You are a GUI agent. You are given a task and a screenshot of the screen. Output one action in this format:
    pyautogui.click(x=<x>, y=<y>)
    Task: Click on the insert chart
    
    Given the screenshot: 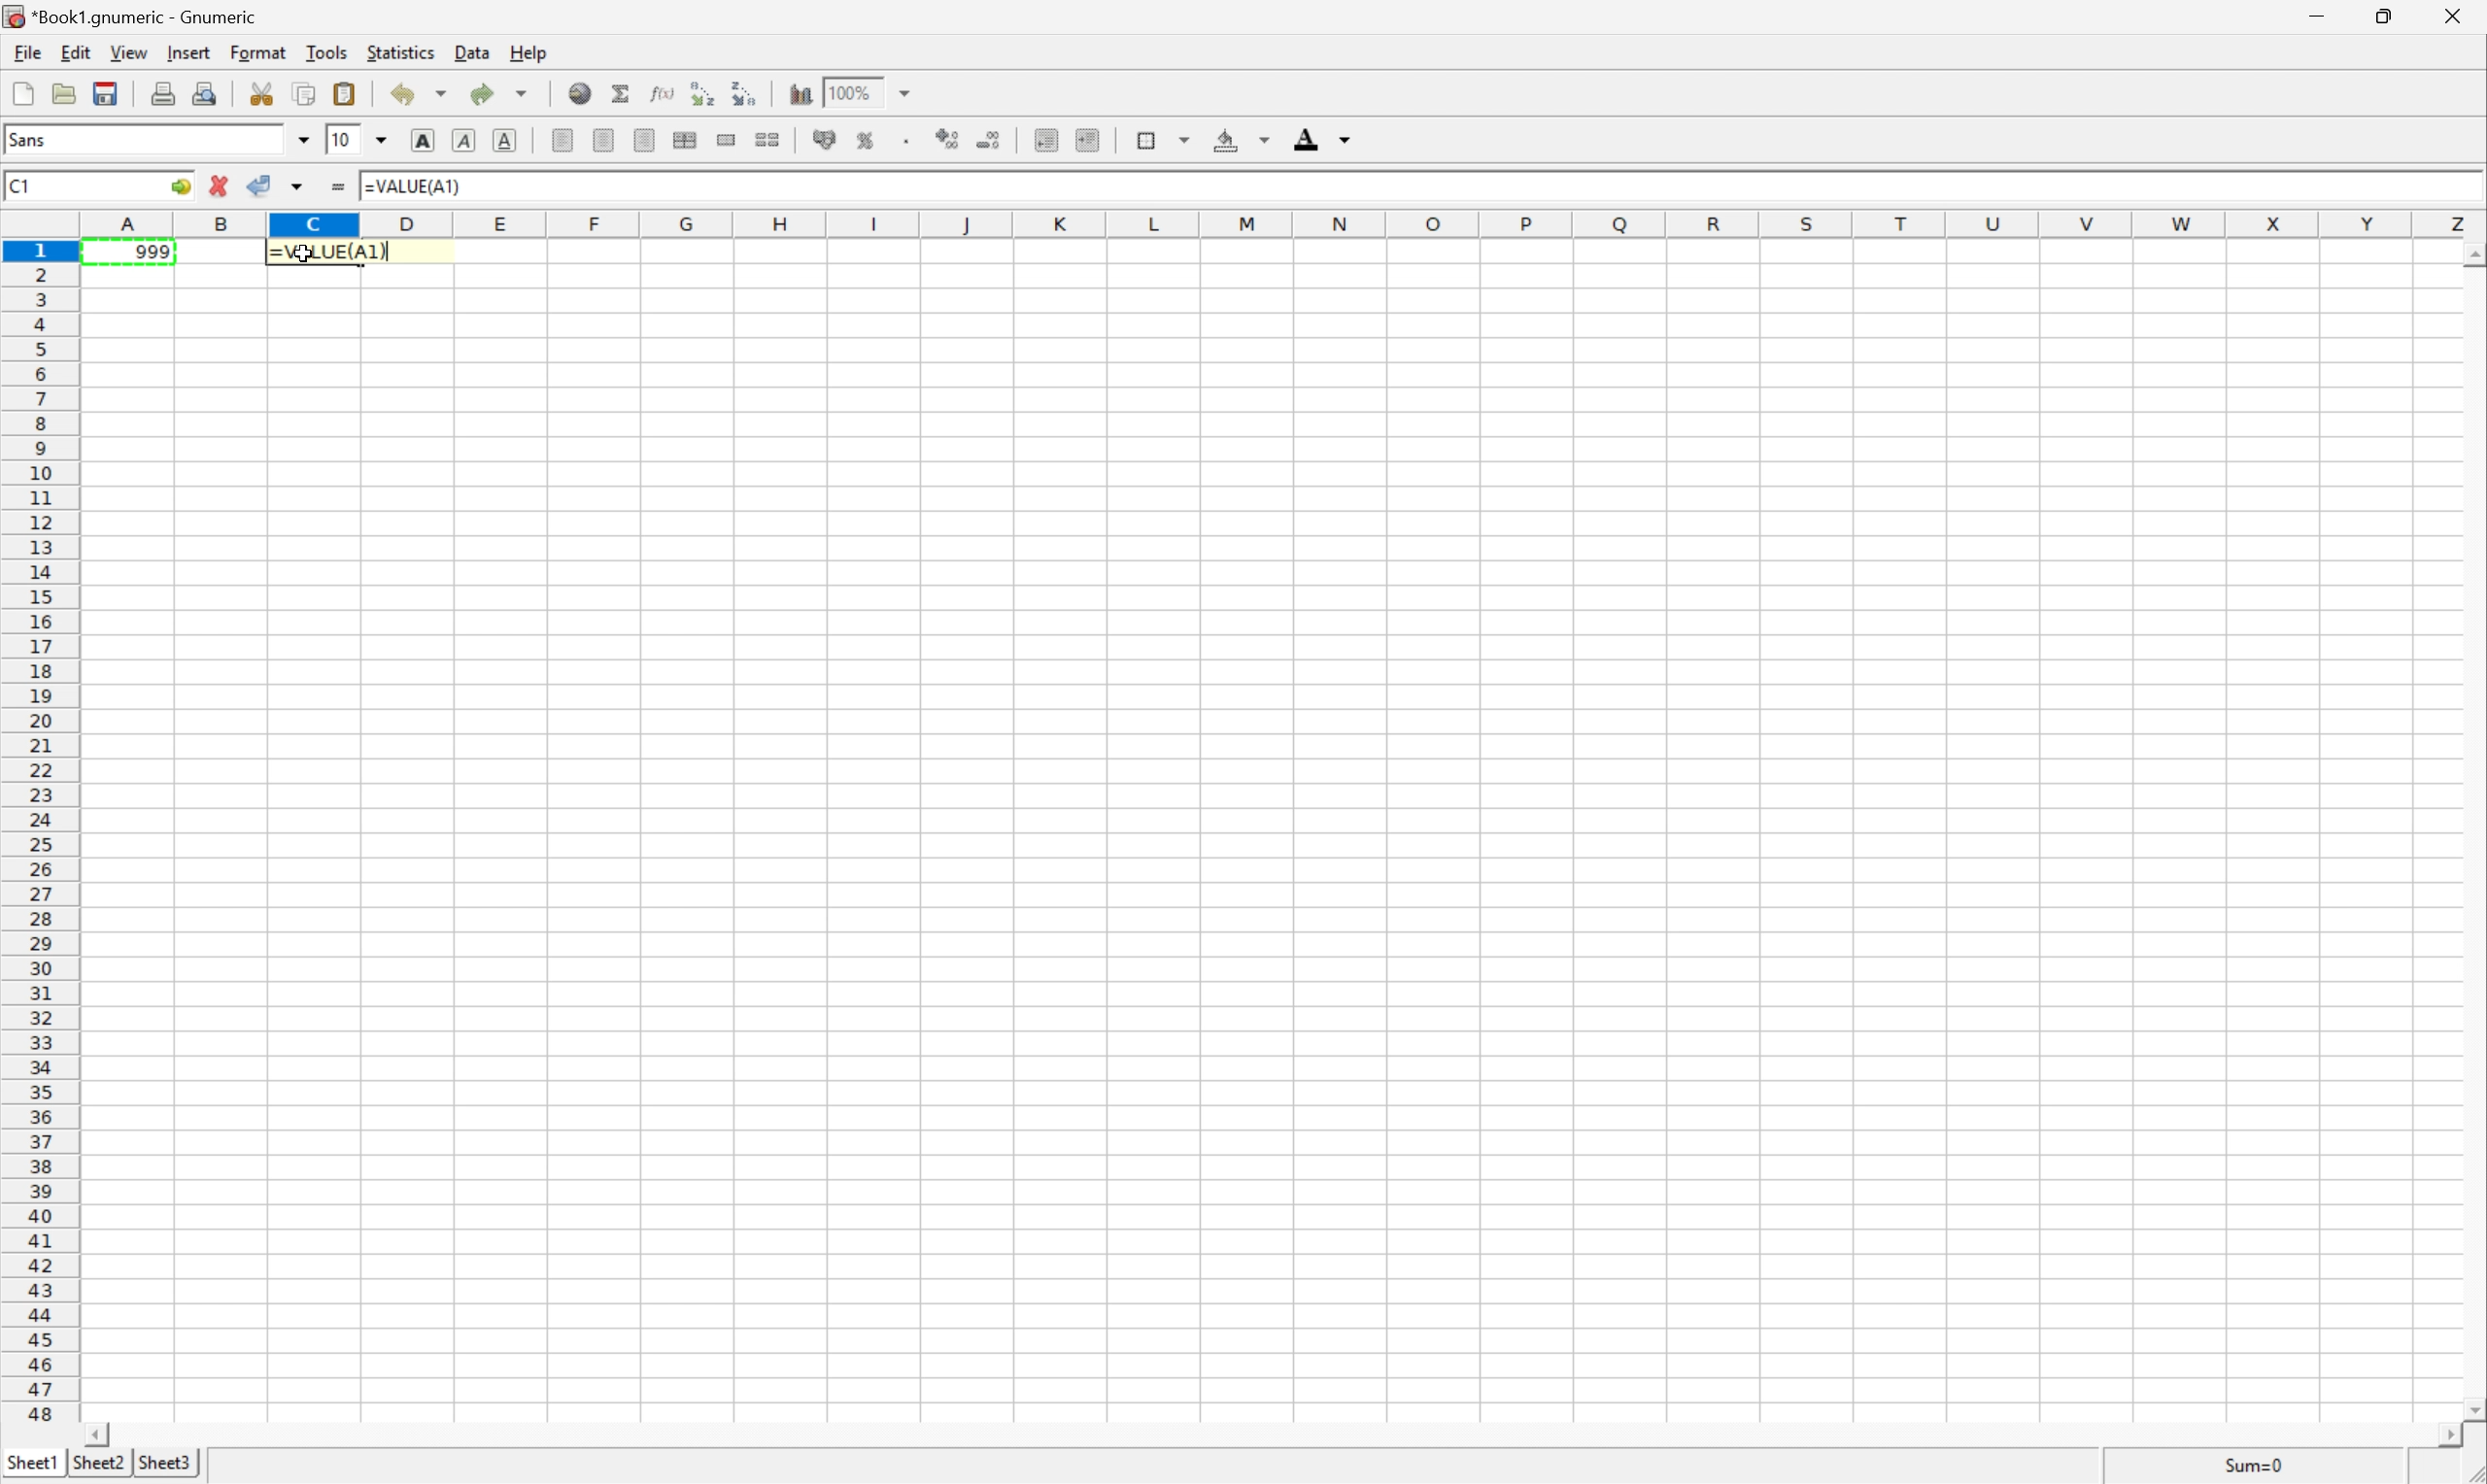 What is the action you would take?
    pyautogui.click(x=799, y=93)
    